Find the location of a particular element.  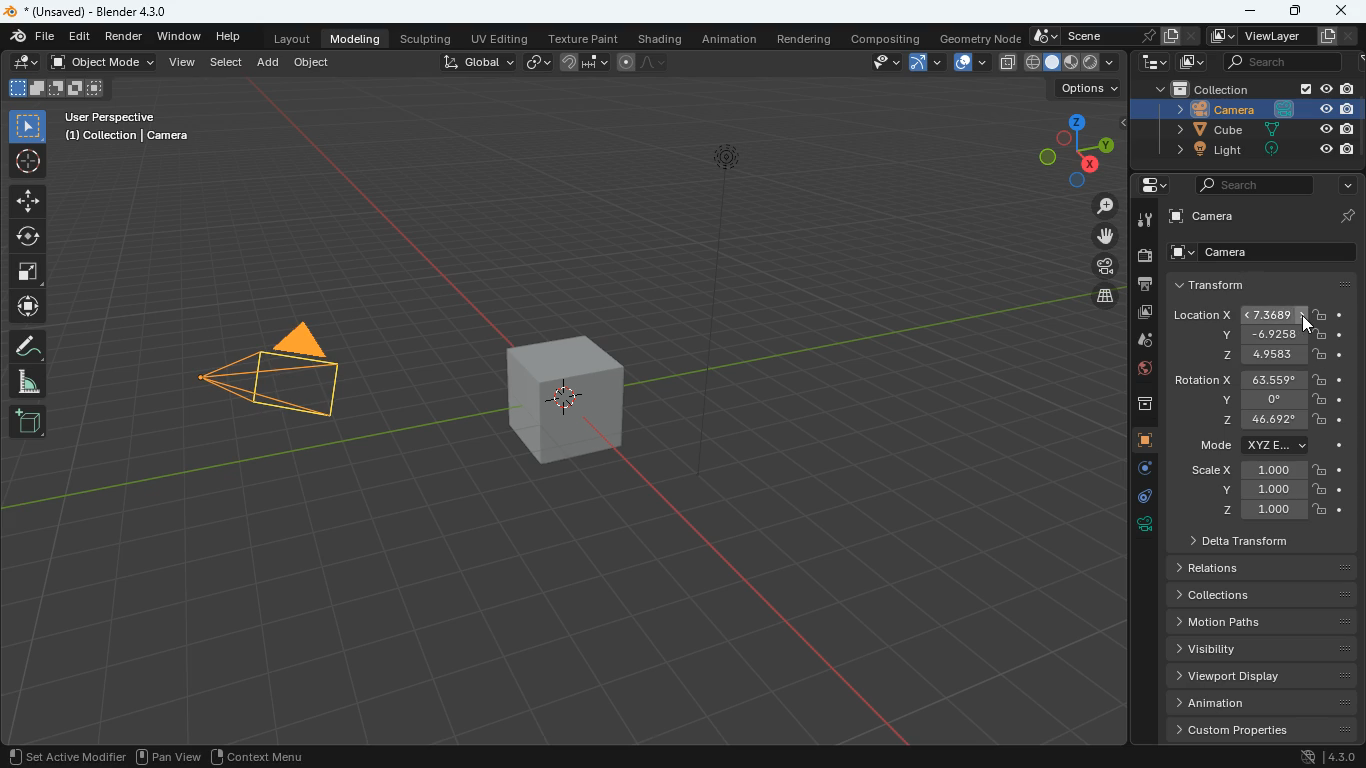

minimize is located at coordinates (1252, 12).